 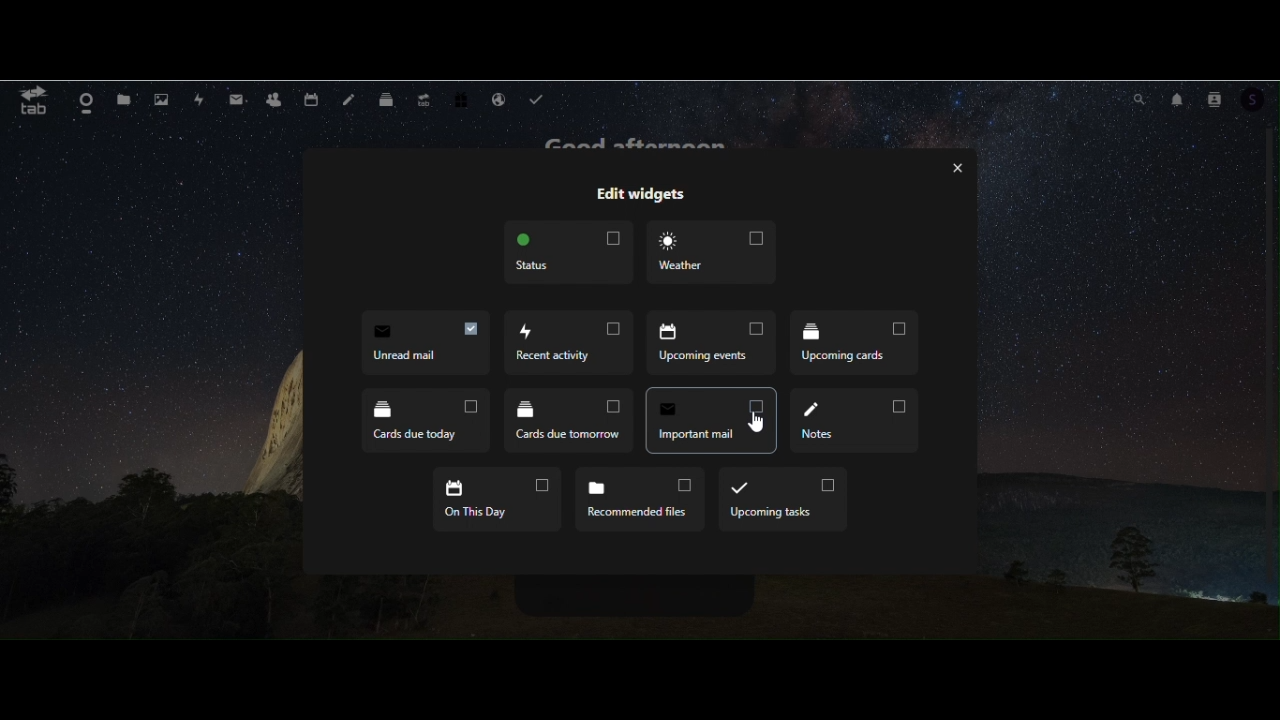 I want to click on Upcoming cards, so click(x=713, y=347).